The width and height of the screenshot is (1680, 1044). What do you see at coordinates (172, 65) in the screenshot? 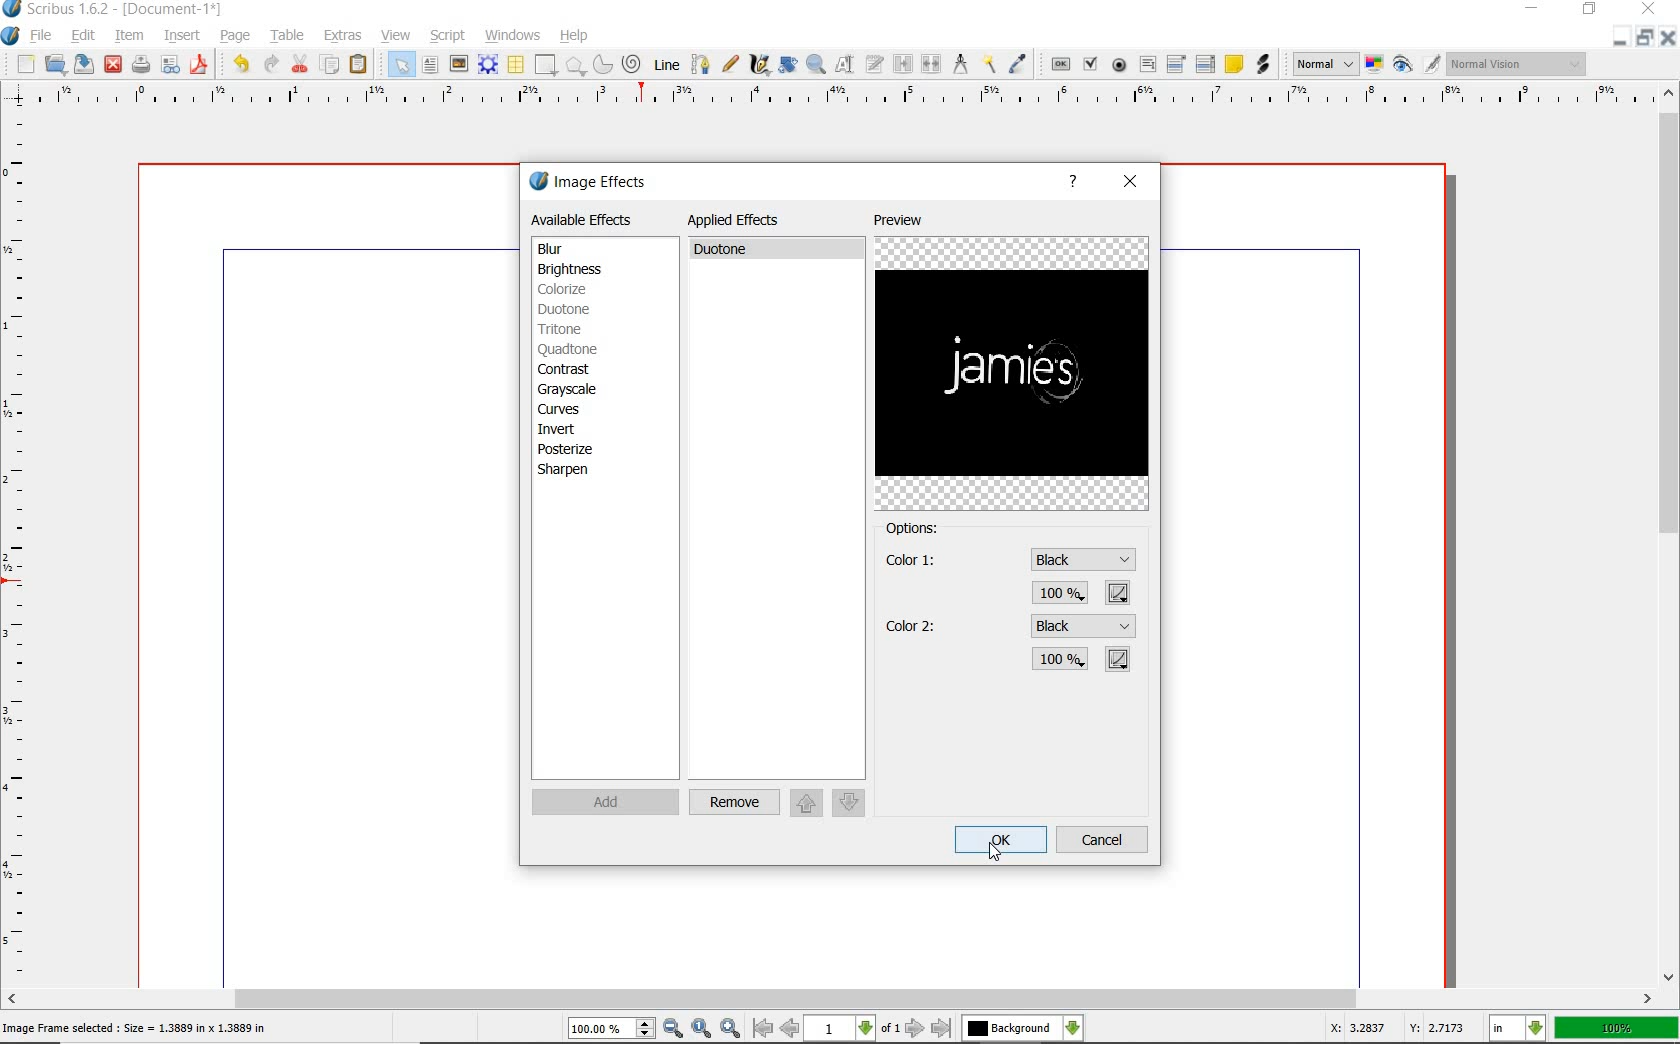
I see `preflight verifier` at bounding box center [172, 65].